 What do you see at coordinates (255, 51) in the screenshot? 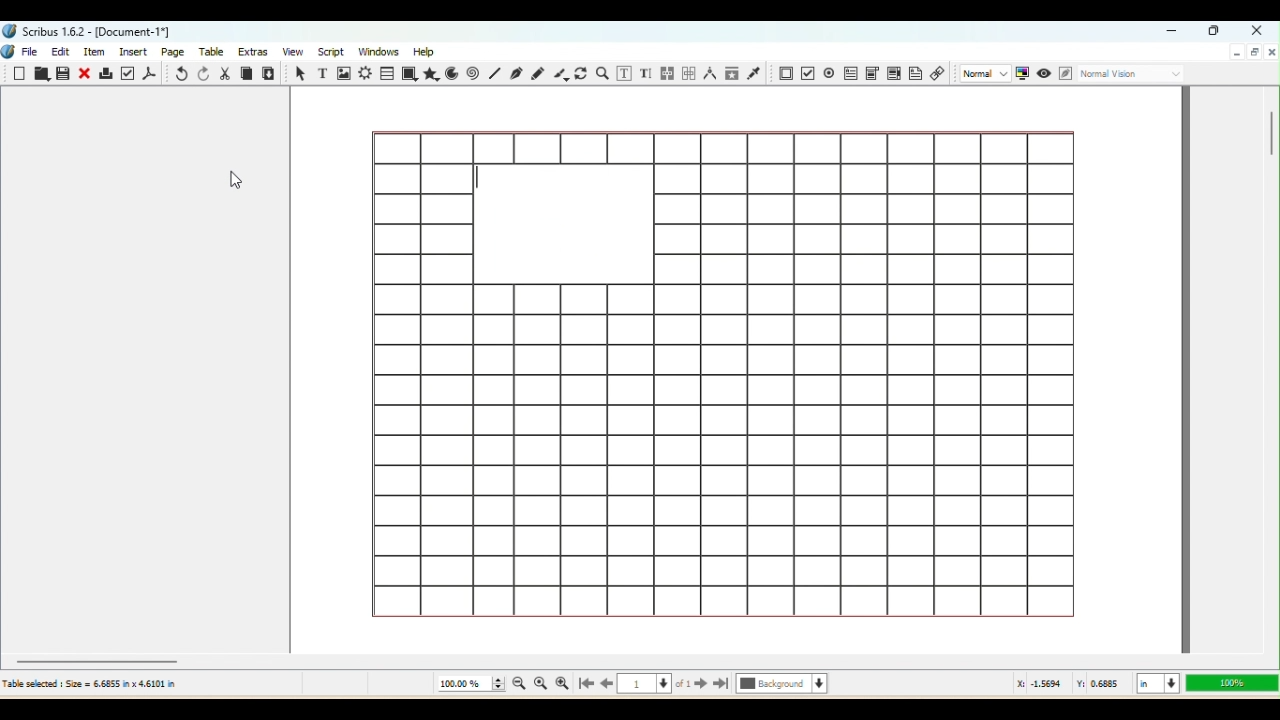
I see `Extras` at bounding box center [255, 51].